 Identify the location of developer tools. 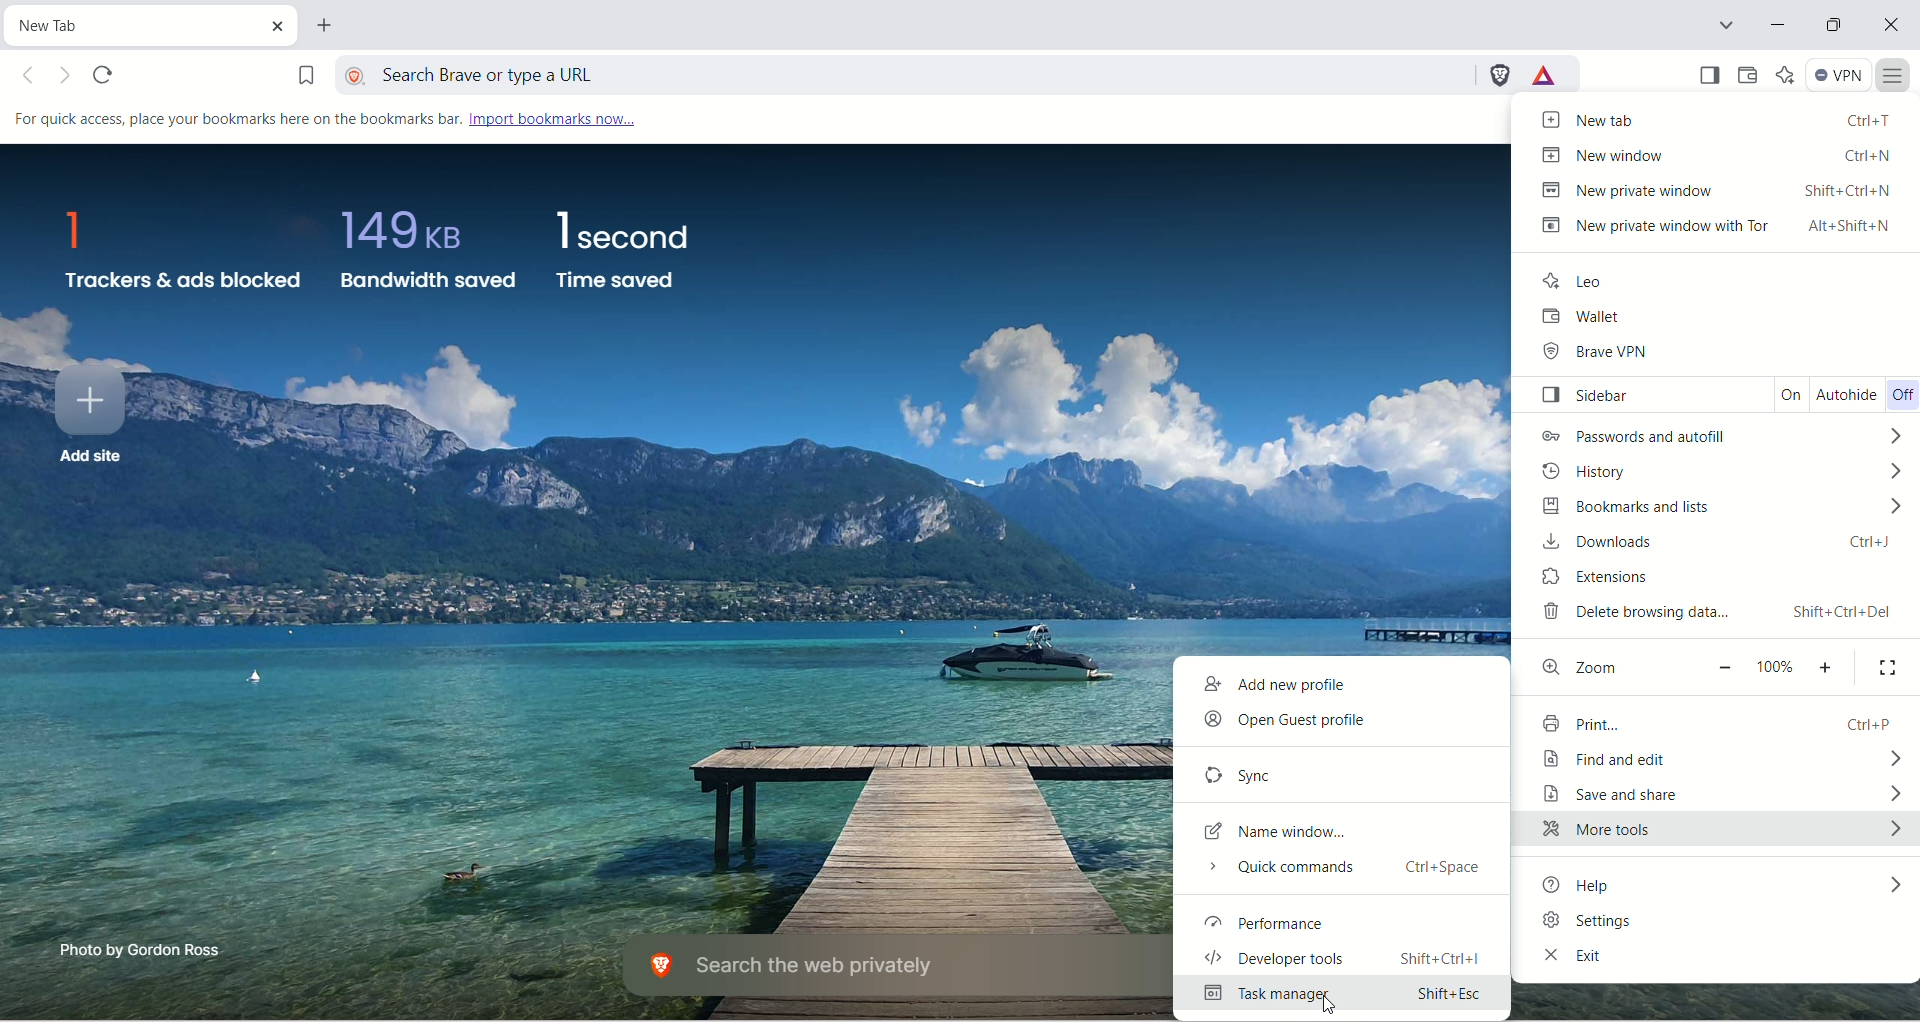
(1352, 961).